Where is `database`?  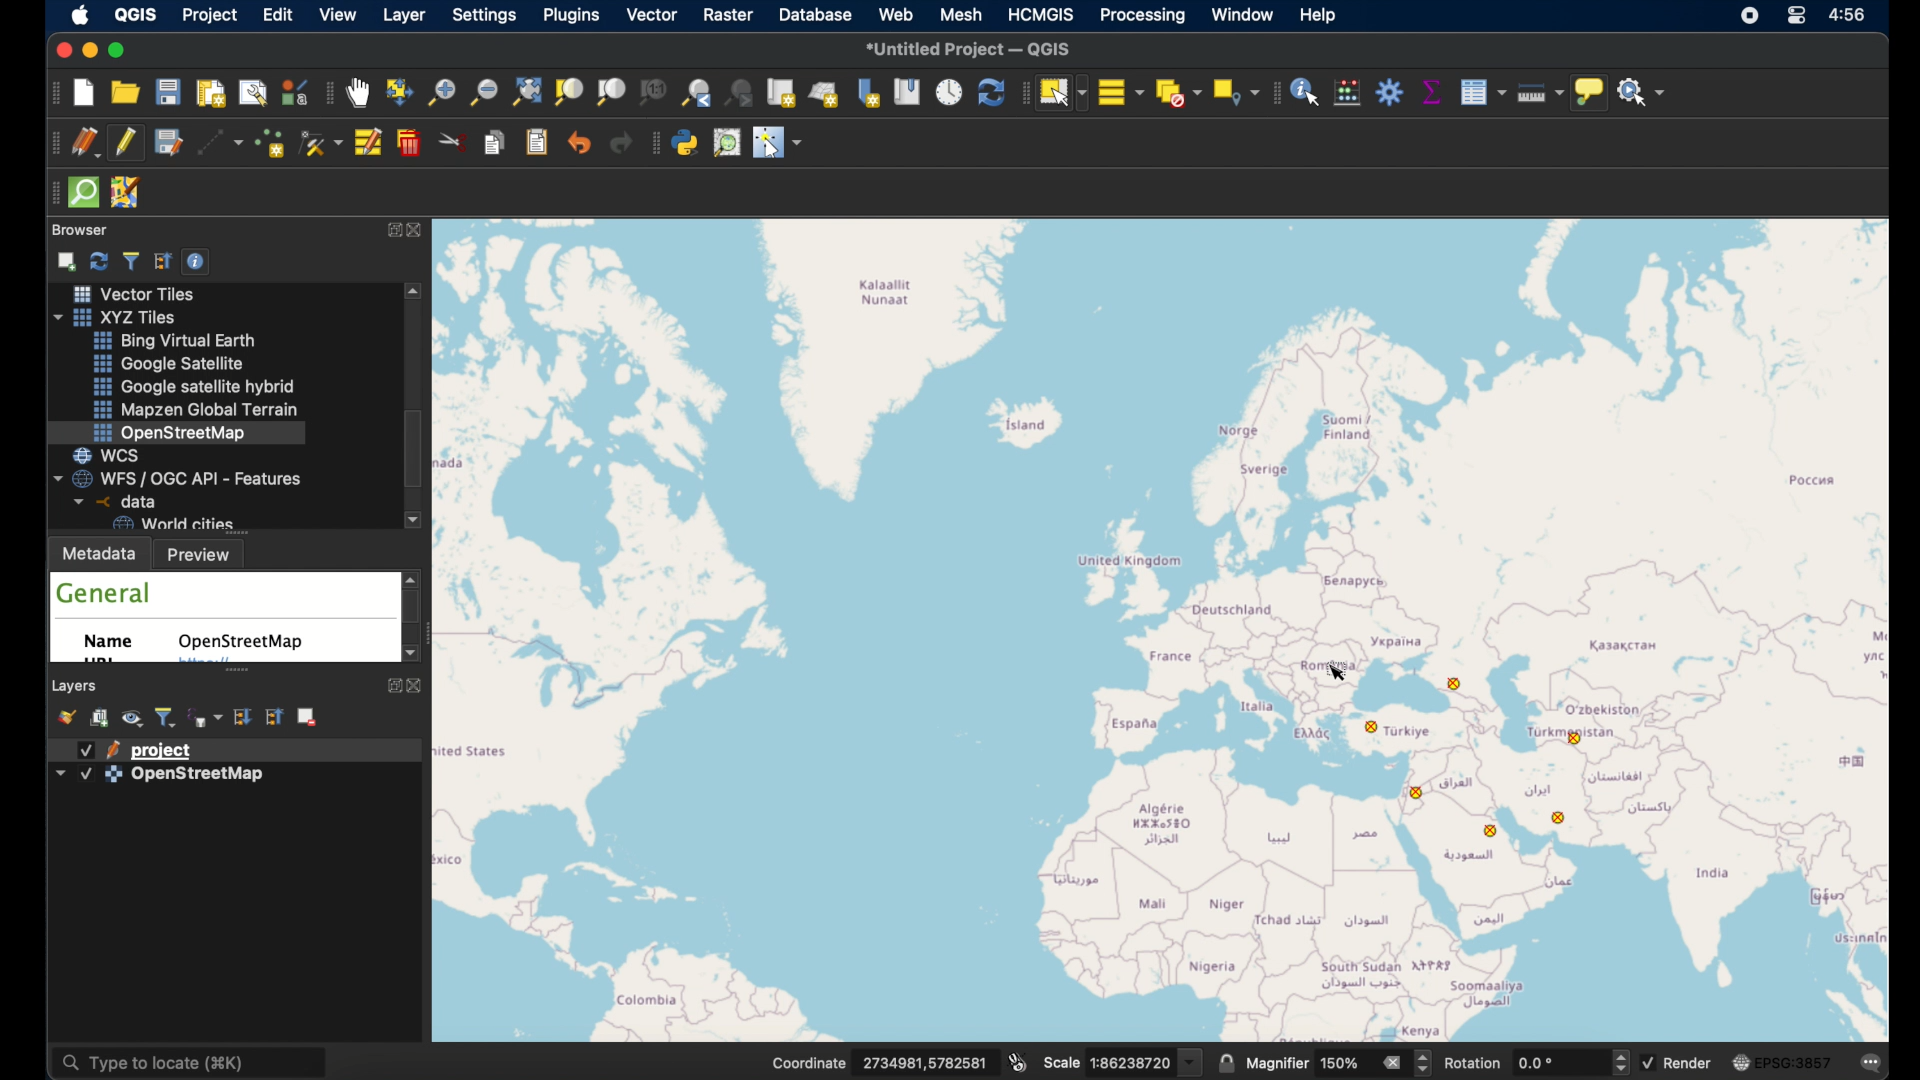 database is located at coordinates (814, 14).